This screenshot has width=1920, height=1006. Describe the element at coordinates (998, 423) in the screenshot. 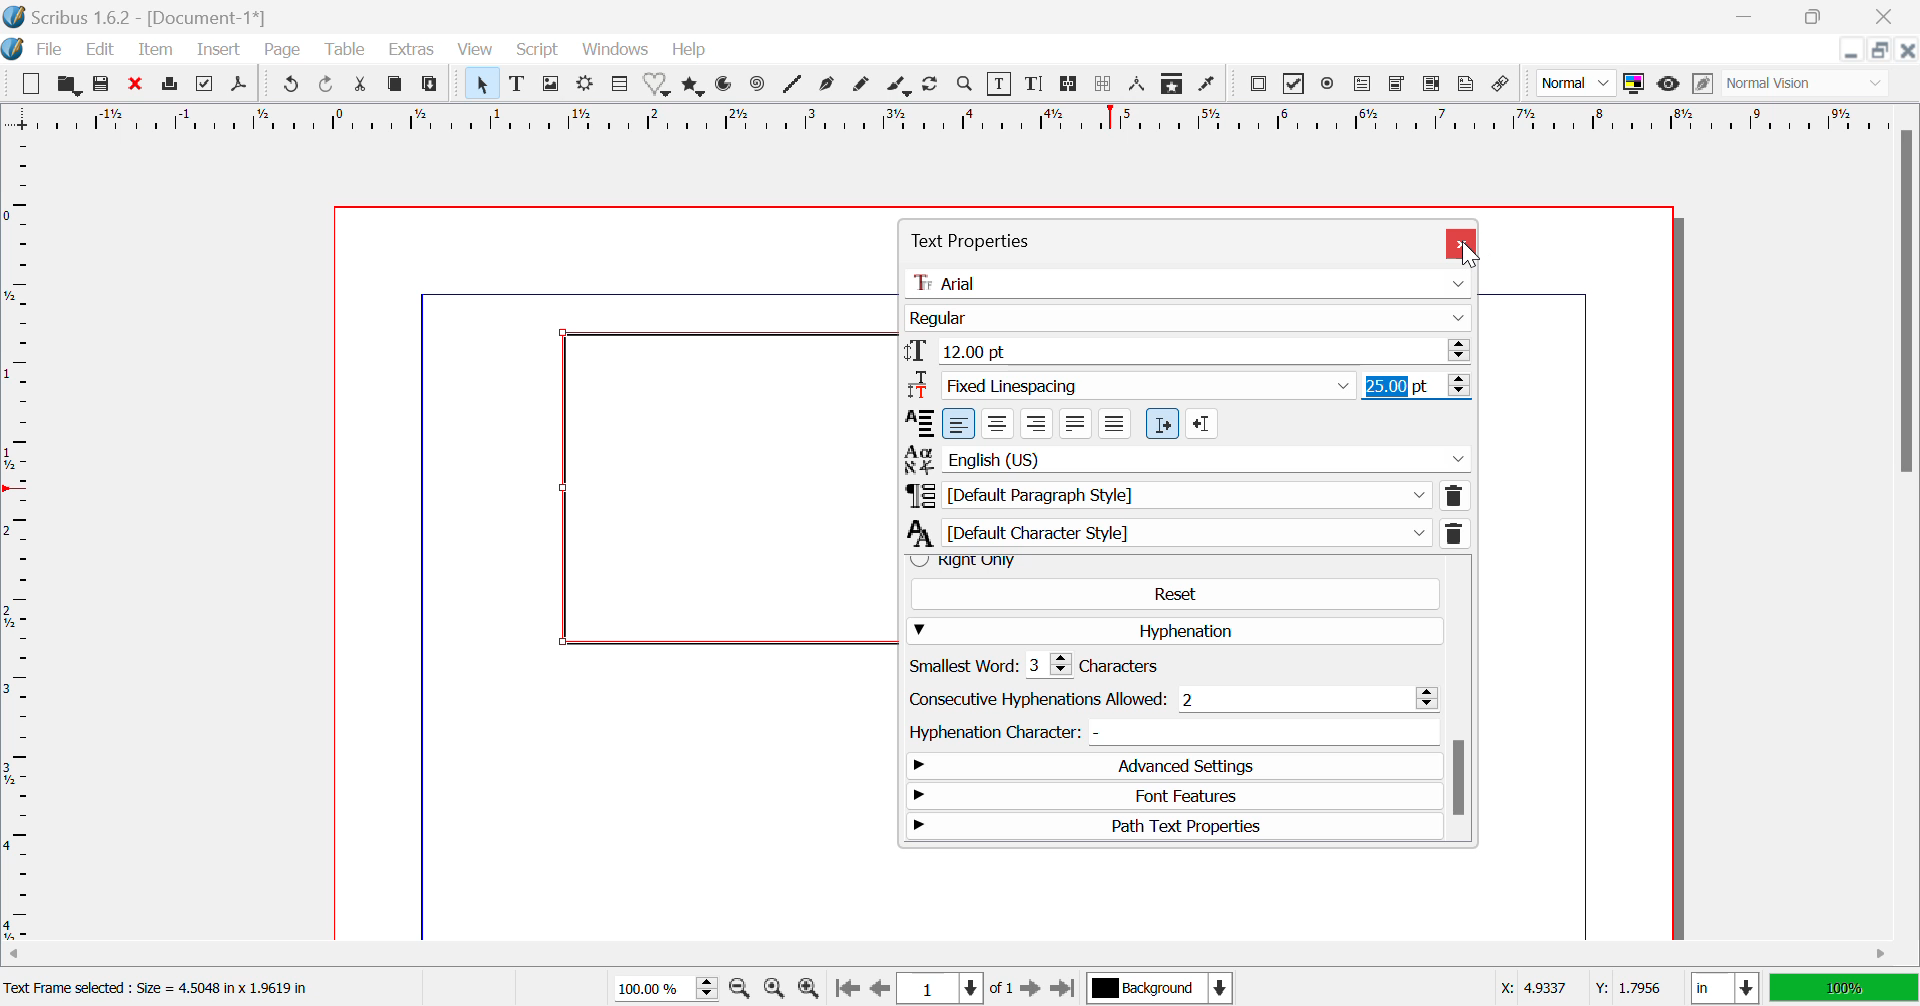

I see `Center align` at that location.